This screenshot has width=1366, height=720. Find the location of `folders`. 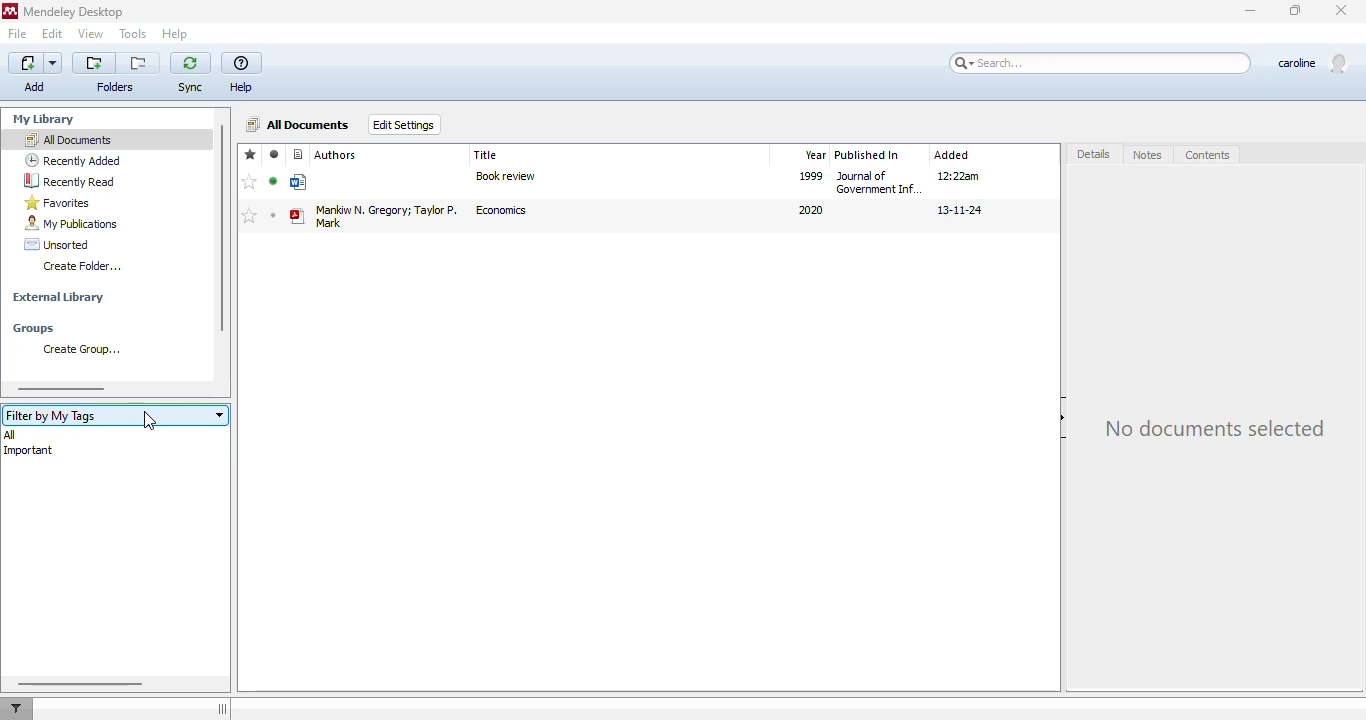

folders is located at coordinates (117, 87).